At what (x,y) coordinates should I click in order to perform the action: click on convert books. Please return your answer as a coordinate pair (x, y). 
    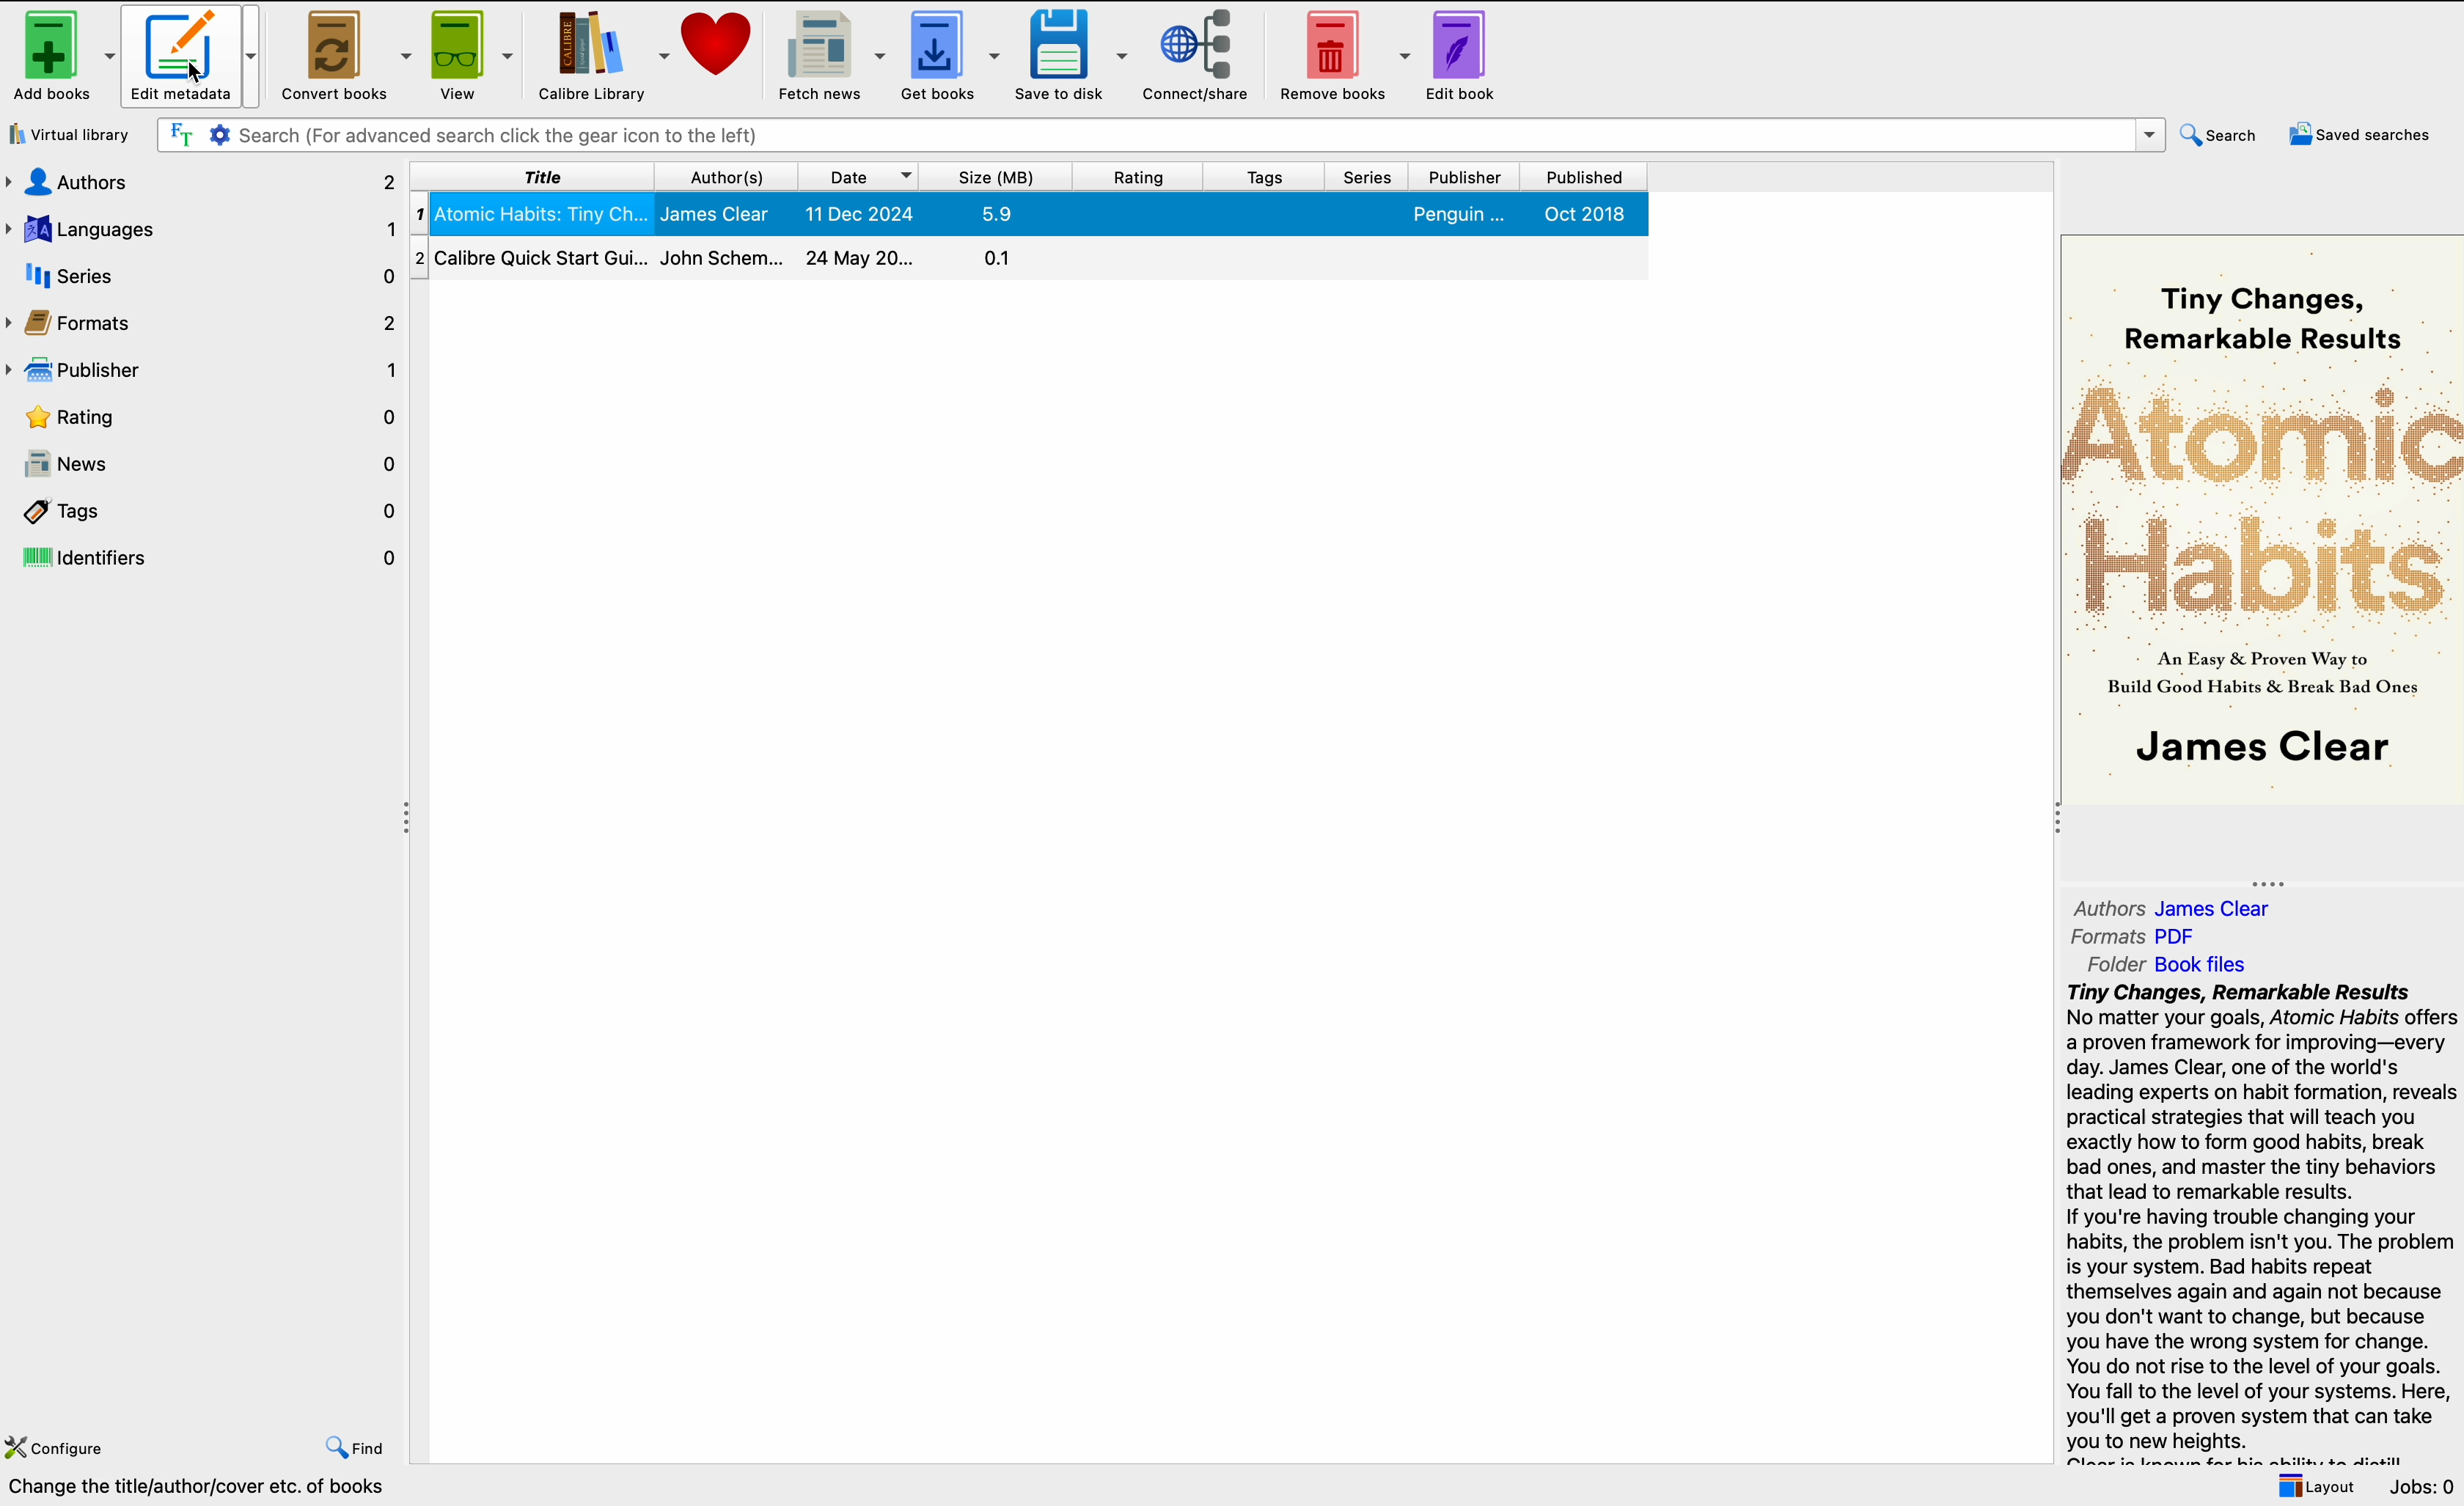
    Looking at the image, I should click on (340, 53).